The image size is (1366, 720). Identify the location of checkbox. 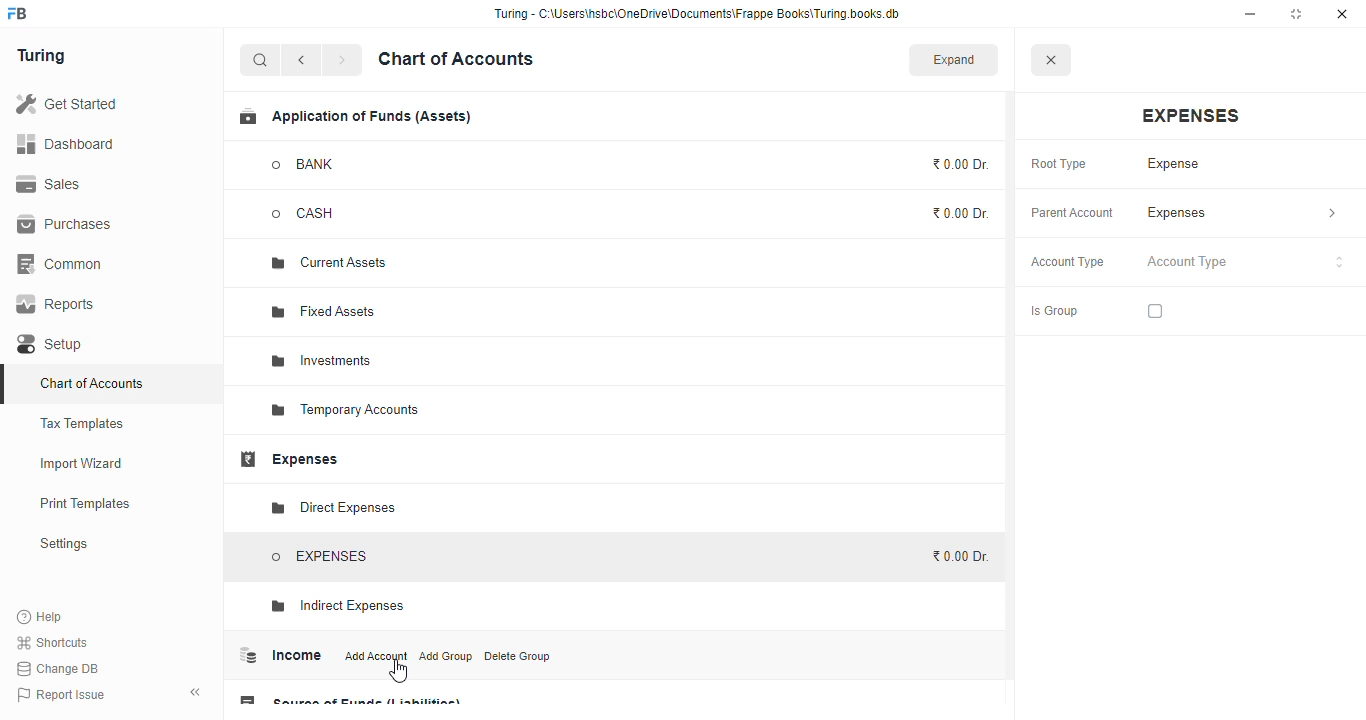
(1155, 311).